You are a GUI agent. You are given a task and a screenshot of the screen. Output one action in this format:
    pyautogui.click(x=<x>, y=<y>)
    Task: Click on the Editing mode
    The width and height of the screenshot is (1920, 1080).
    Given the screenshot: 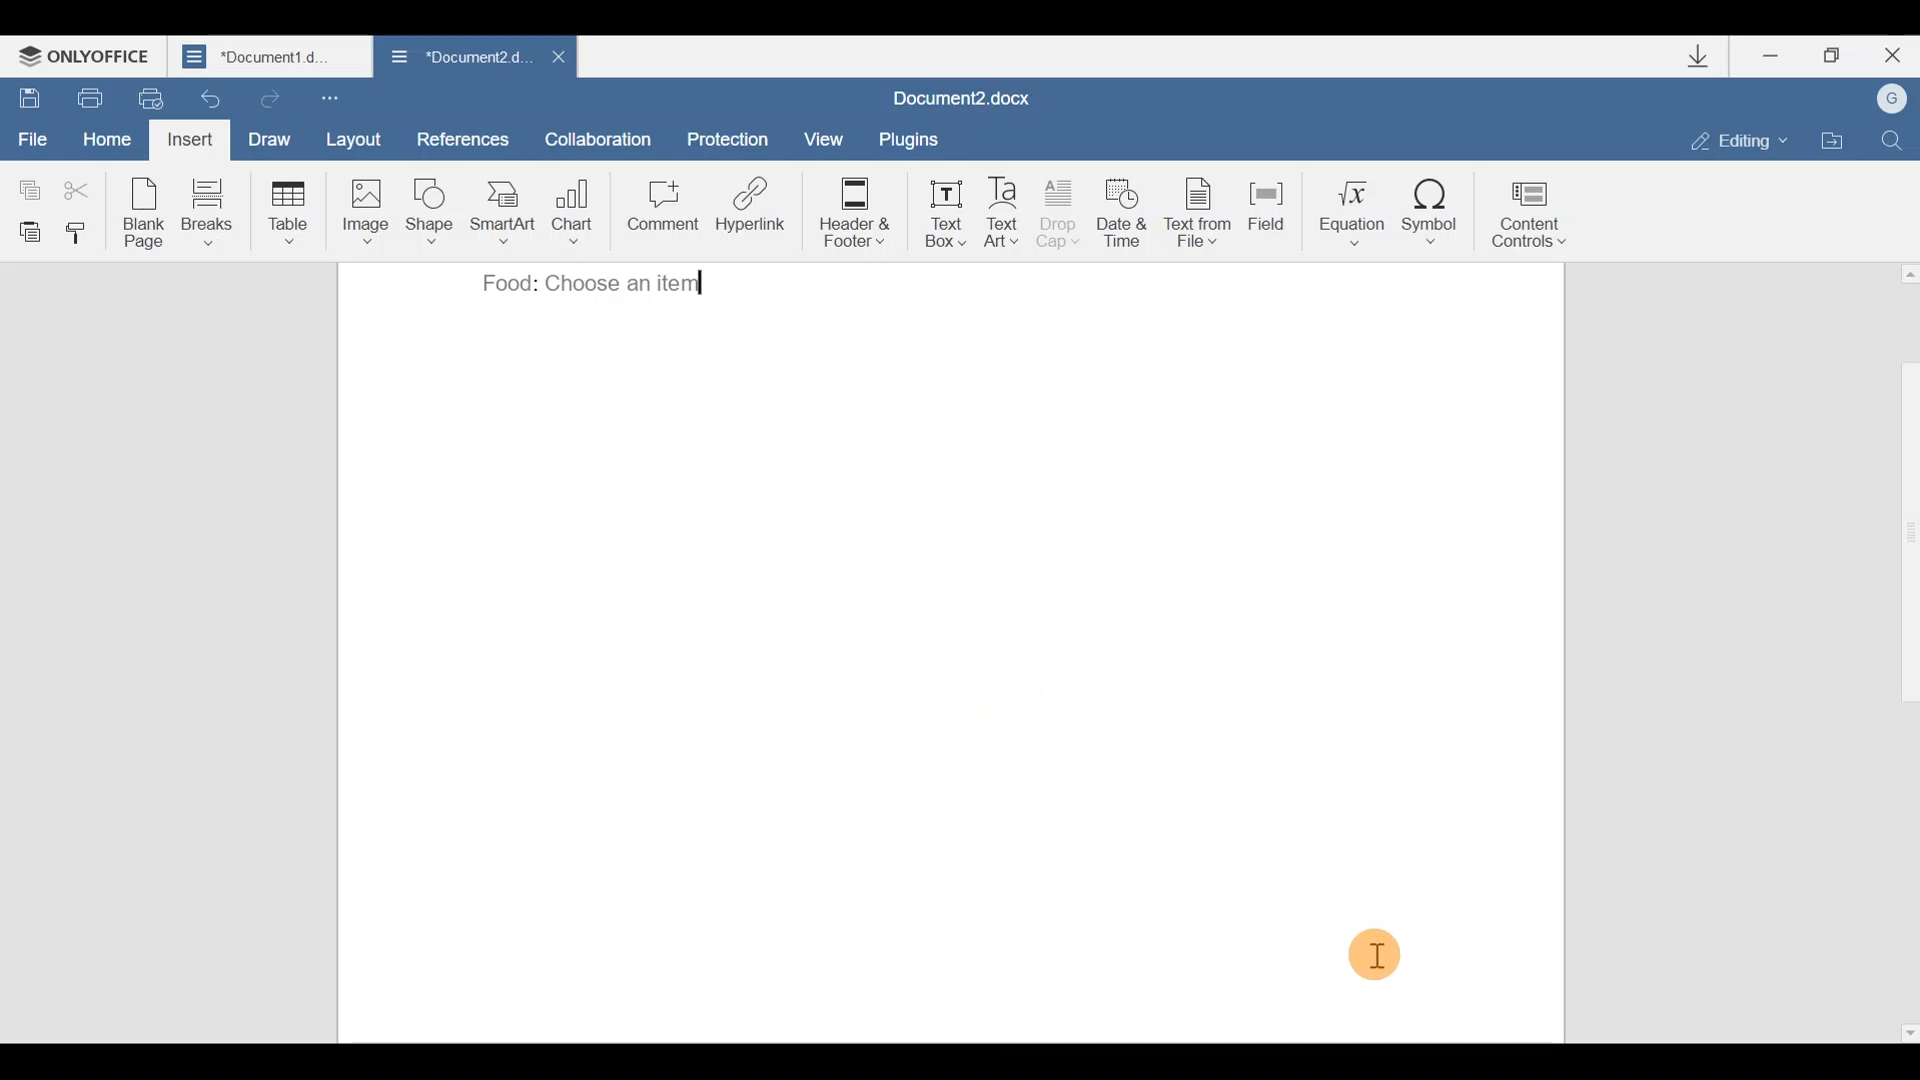 What is the action you would take?
    pyautogui.click(x=1728, y=138)
    